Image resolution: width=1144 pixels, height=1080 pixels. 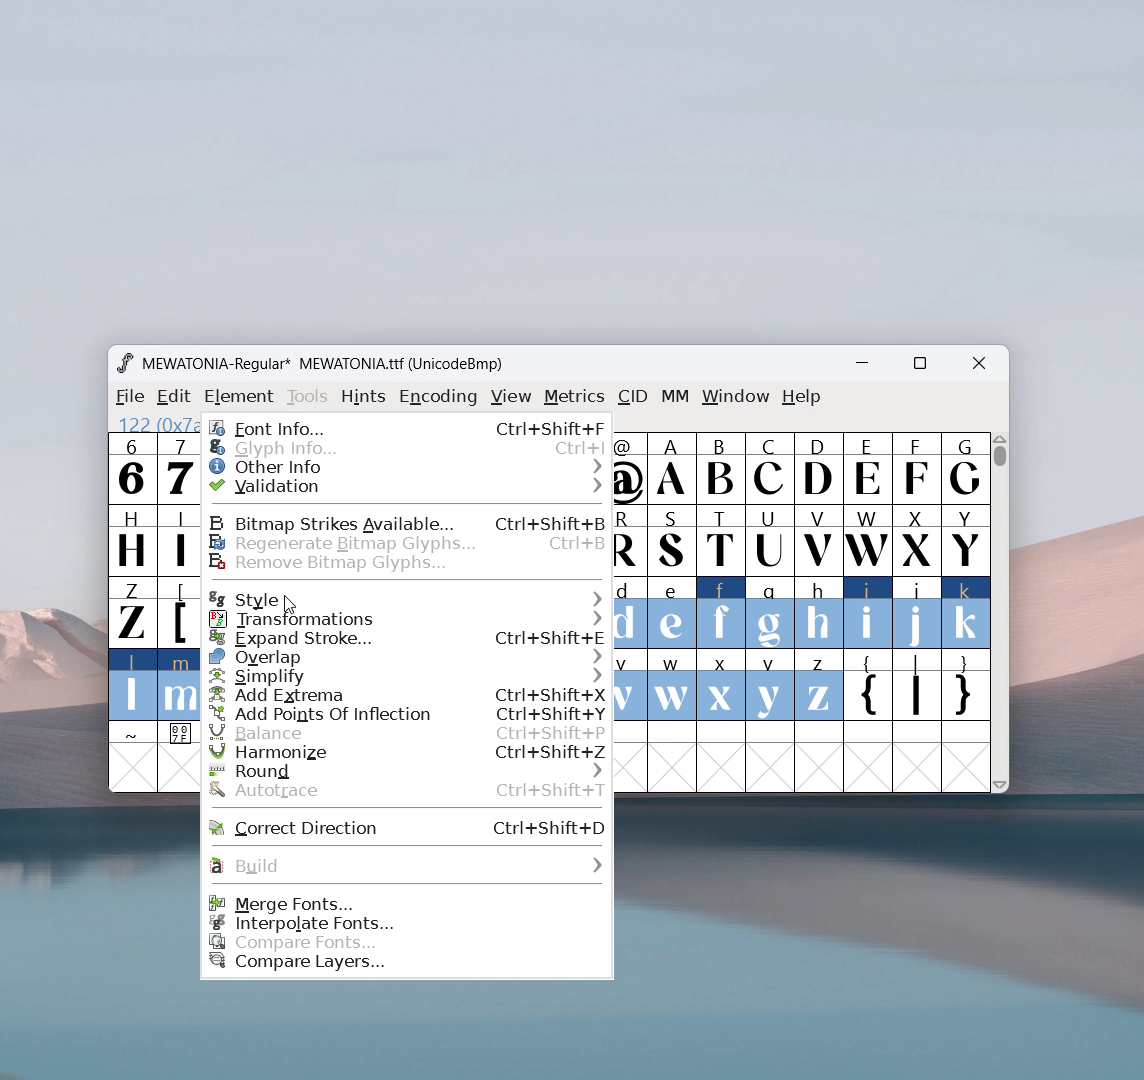 What do you see at coordinates (722, 684) in the screenshot?
I see `x` at bounding box center [722, 684].